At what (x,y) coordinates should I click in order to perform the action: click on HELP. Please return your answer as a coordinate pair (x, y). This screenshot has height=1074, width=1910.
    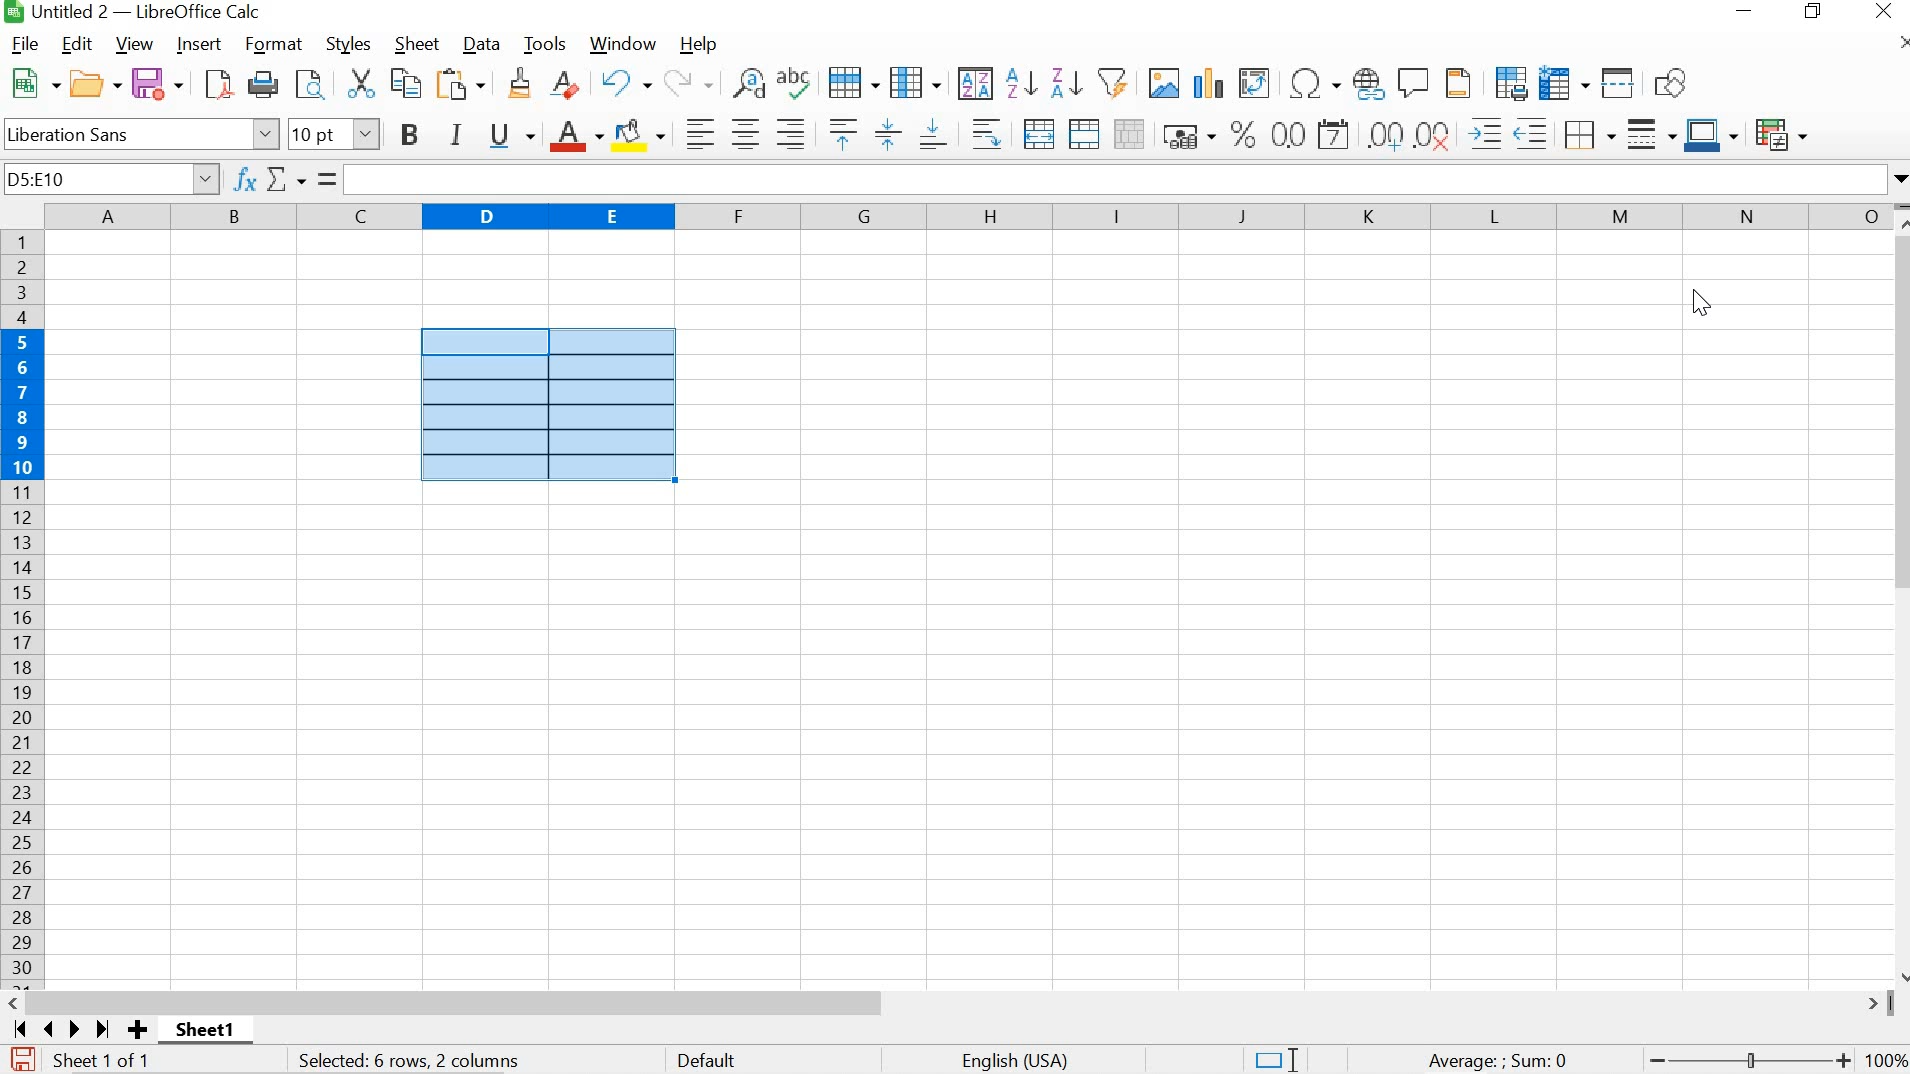
    Looking at the image, I should click on (696, 45).